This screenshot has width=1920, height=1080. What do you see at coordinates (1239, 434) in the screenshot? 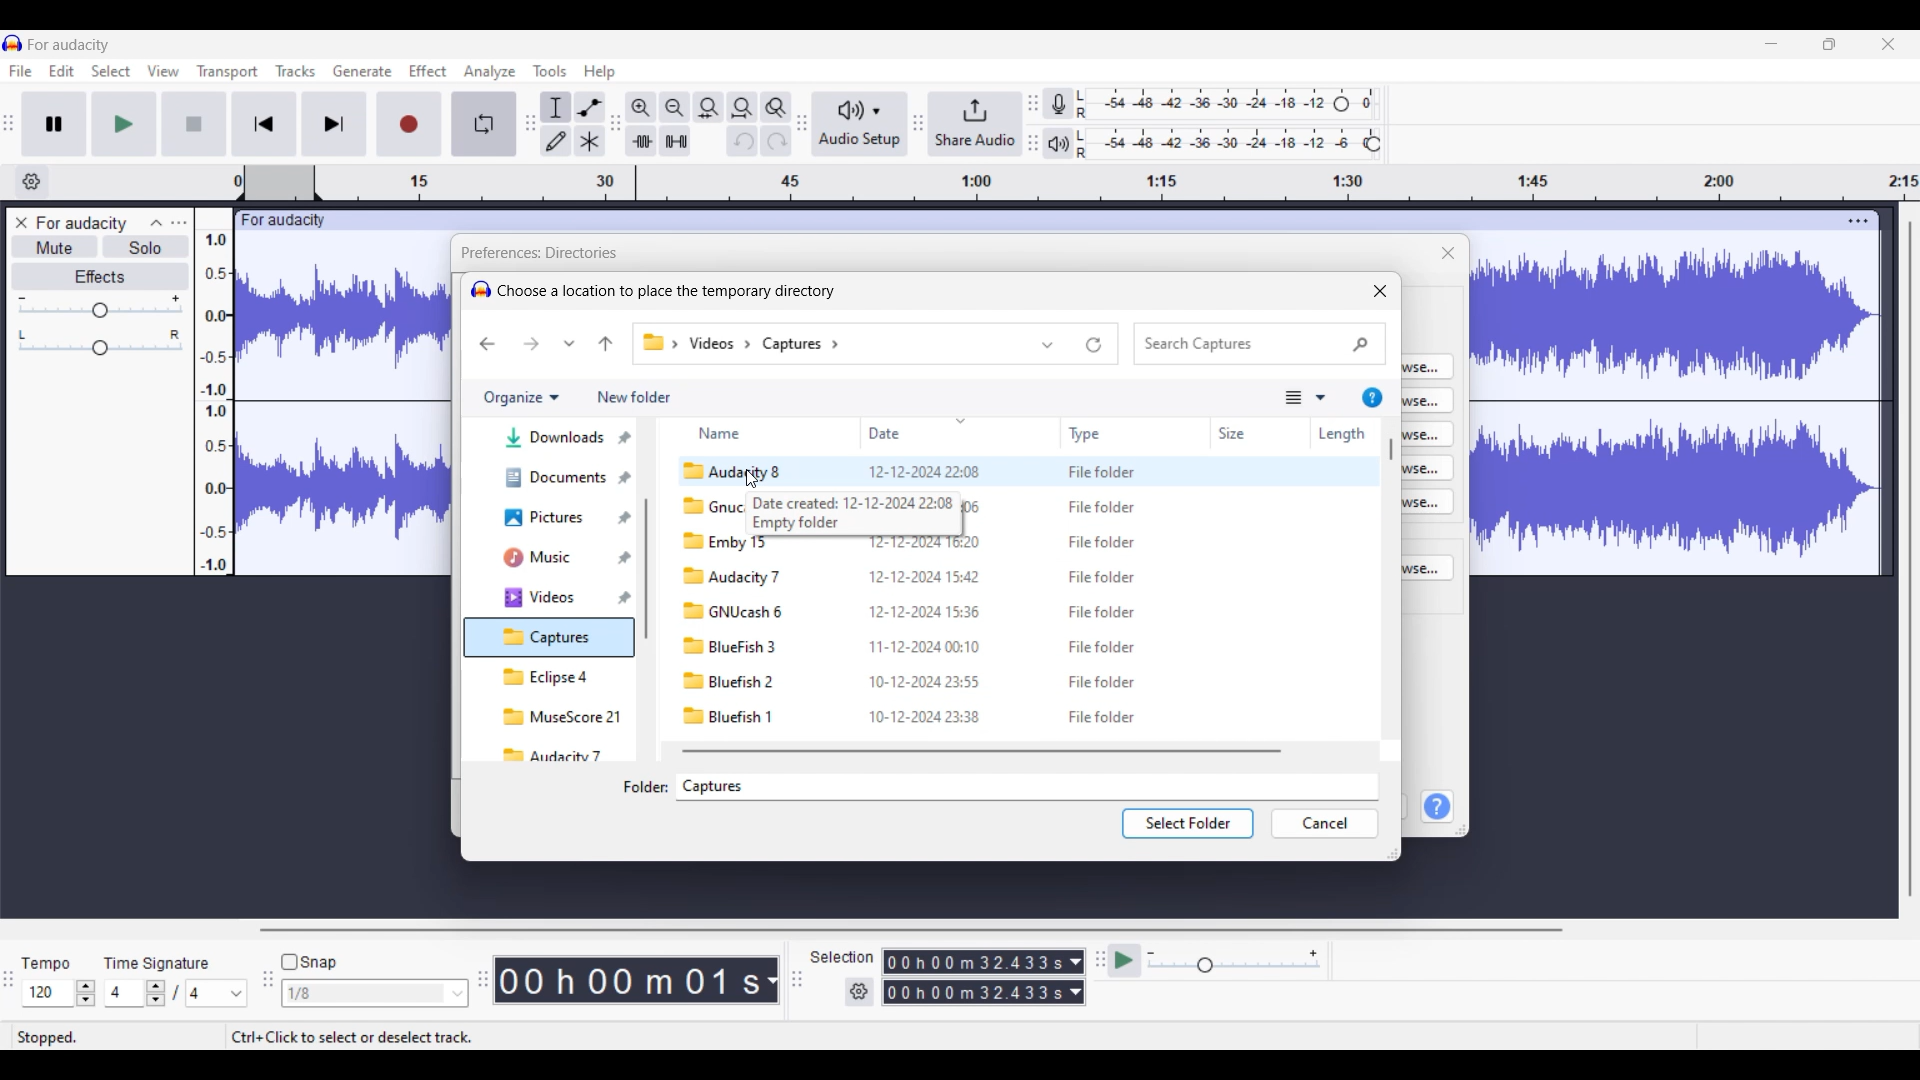
I see `Size column` at bounding box center [1239, 434].